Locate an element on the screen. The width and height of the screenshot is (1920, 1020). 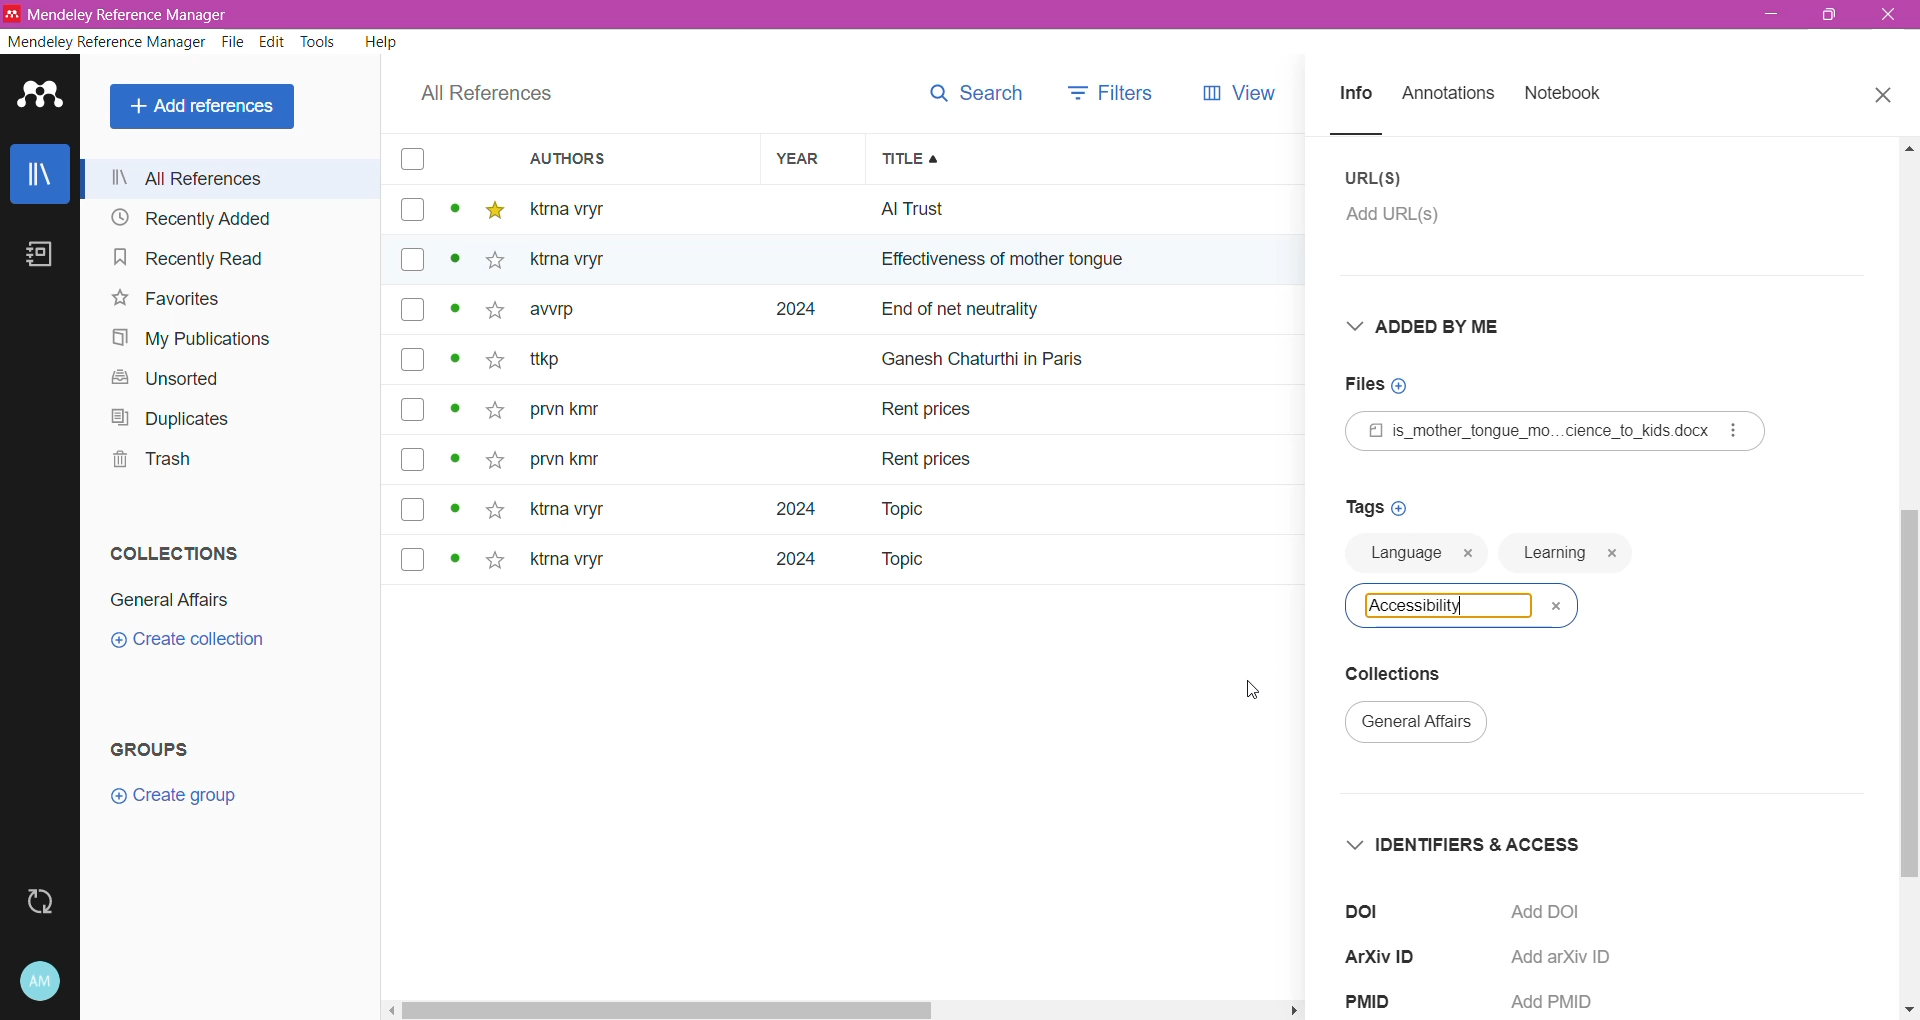
Topic is located at coordinates (900, 561).